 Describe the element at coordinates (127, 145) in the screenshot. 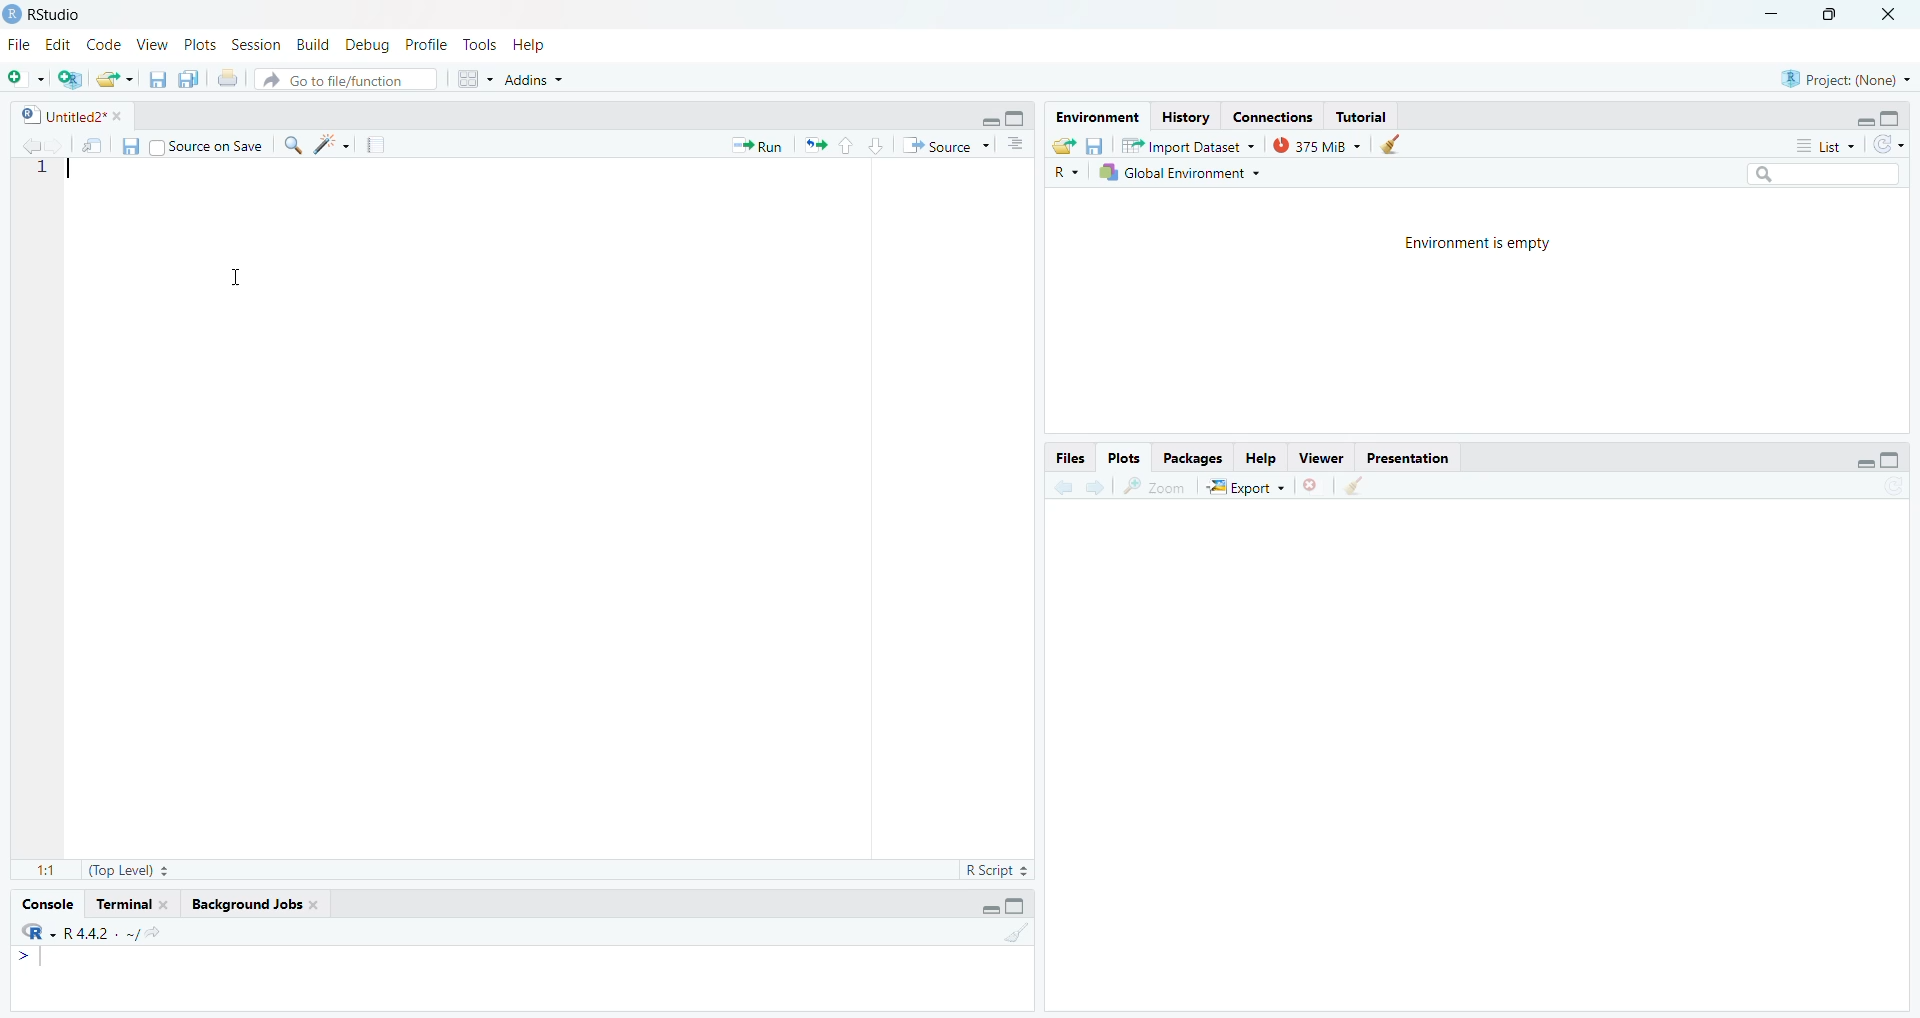

I see `save current document` at that location.